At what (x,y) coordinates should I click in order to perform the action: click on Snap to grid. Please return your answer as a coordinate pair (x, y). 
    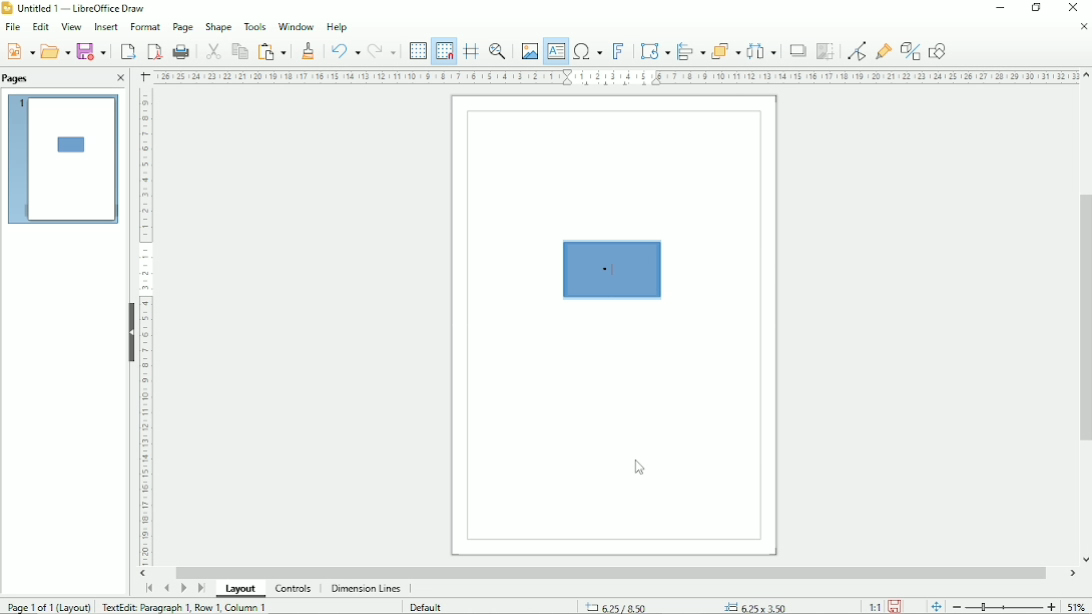
    Looking at the image, I should click on (443, 51).